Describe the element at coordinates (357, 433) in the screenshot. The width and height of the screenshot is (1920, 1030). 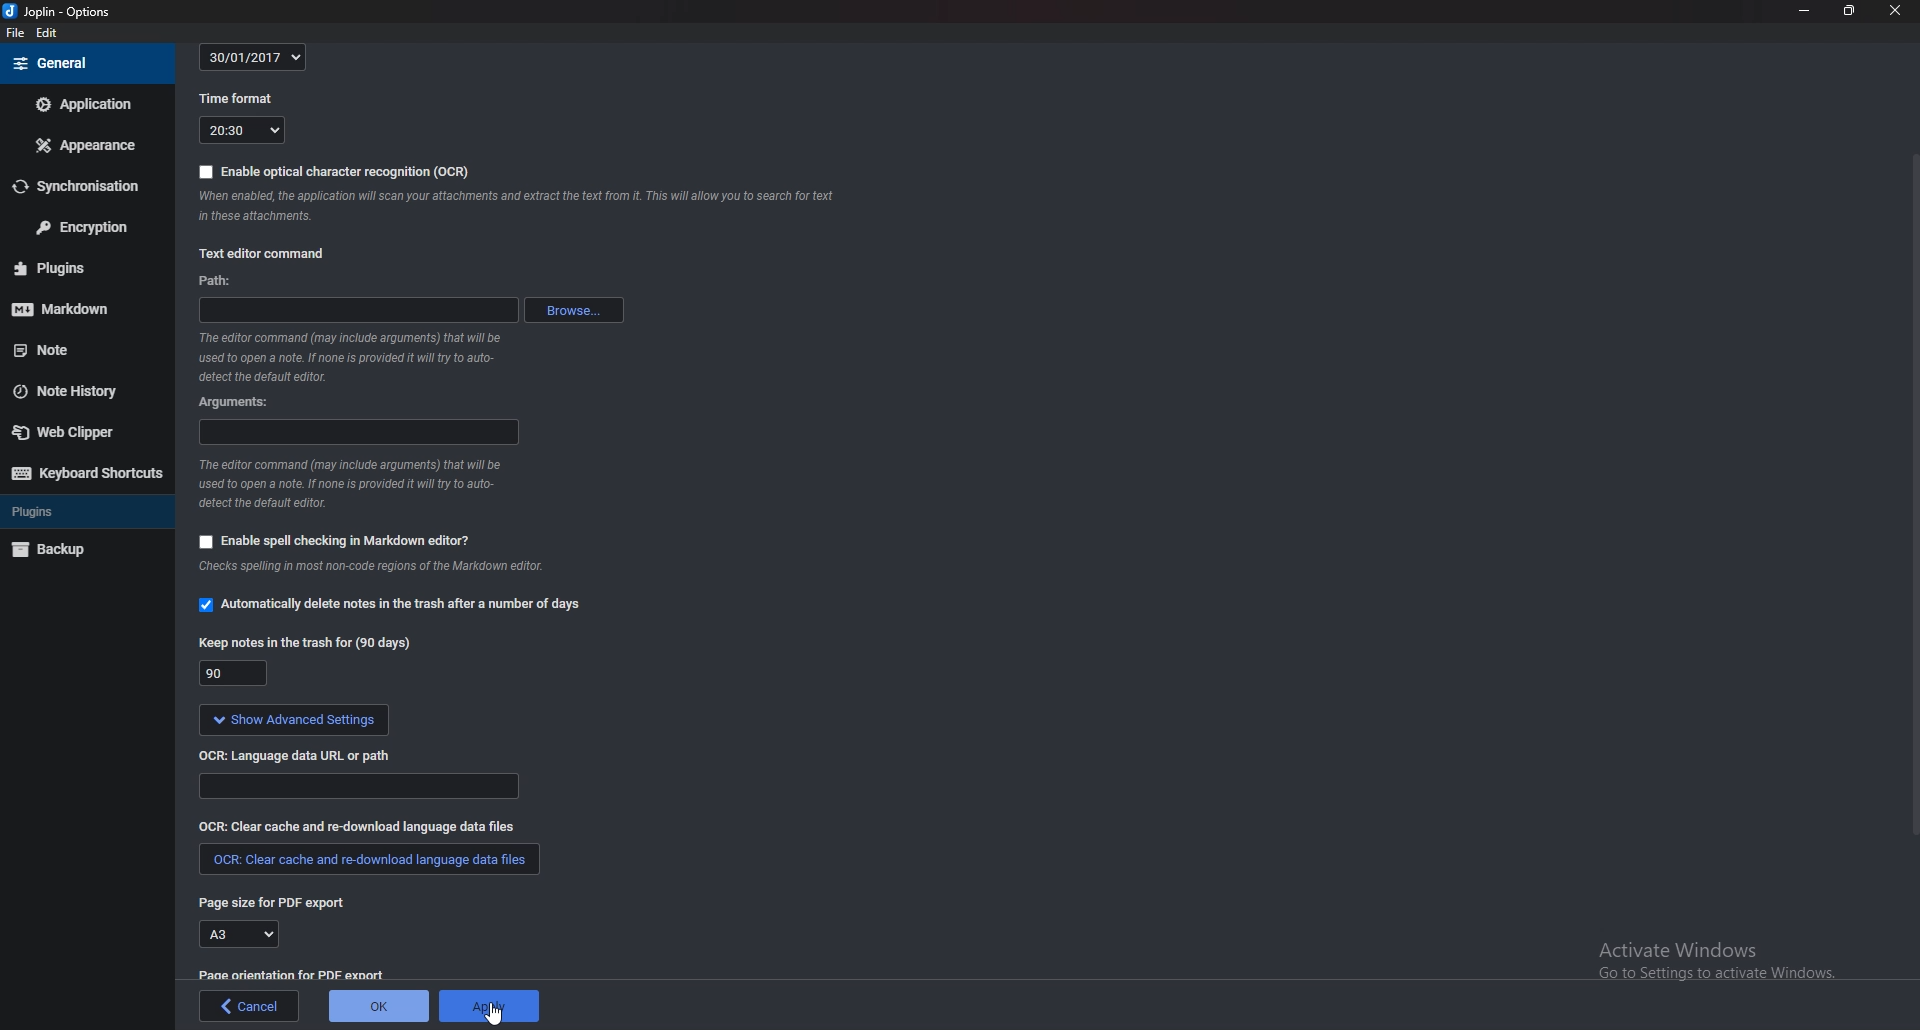
I see `arguments` at that location.